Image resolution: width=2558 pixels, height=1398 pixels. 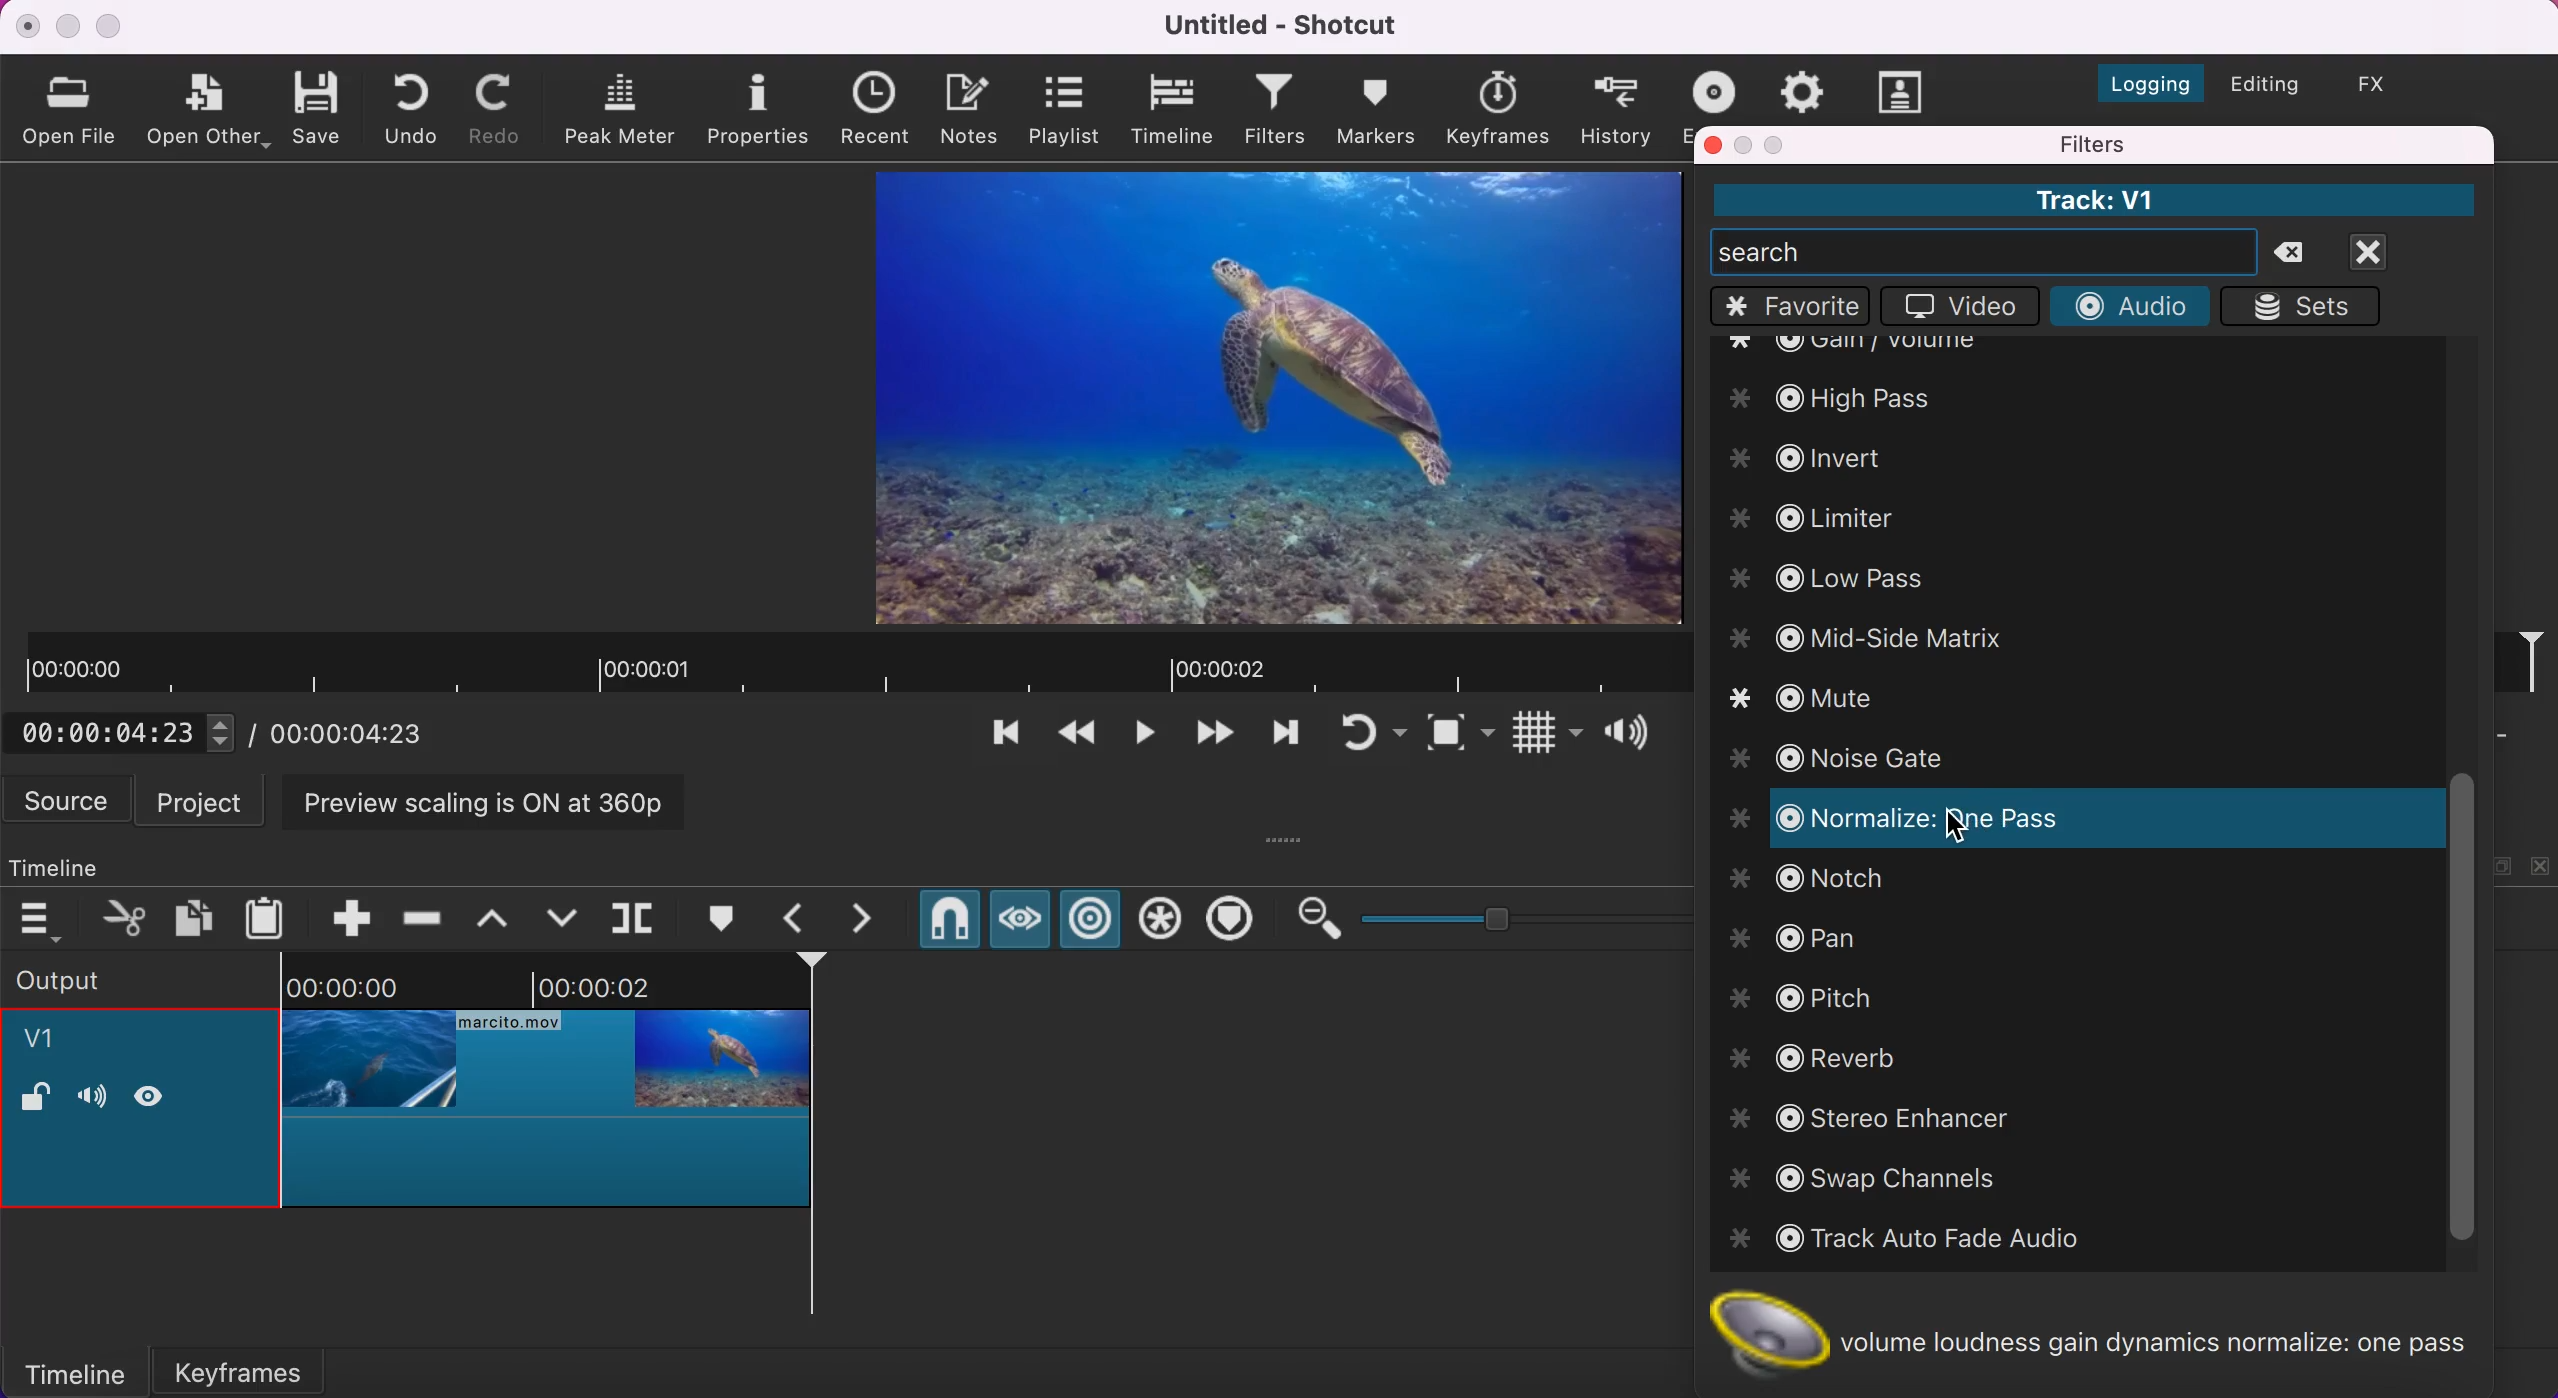 I want to click on playlist, so click(x=1063, y=109).